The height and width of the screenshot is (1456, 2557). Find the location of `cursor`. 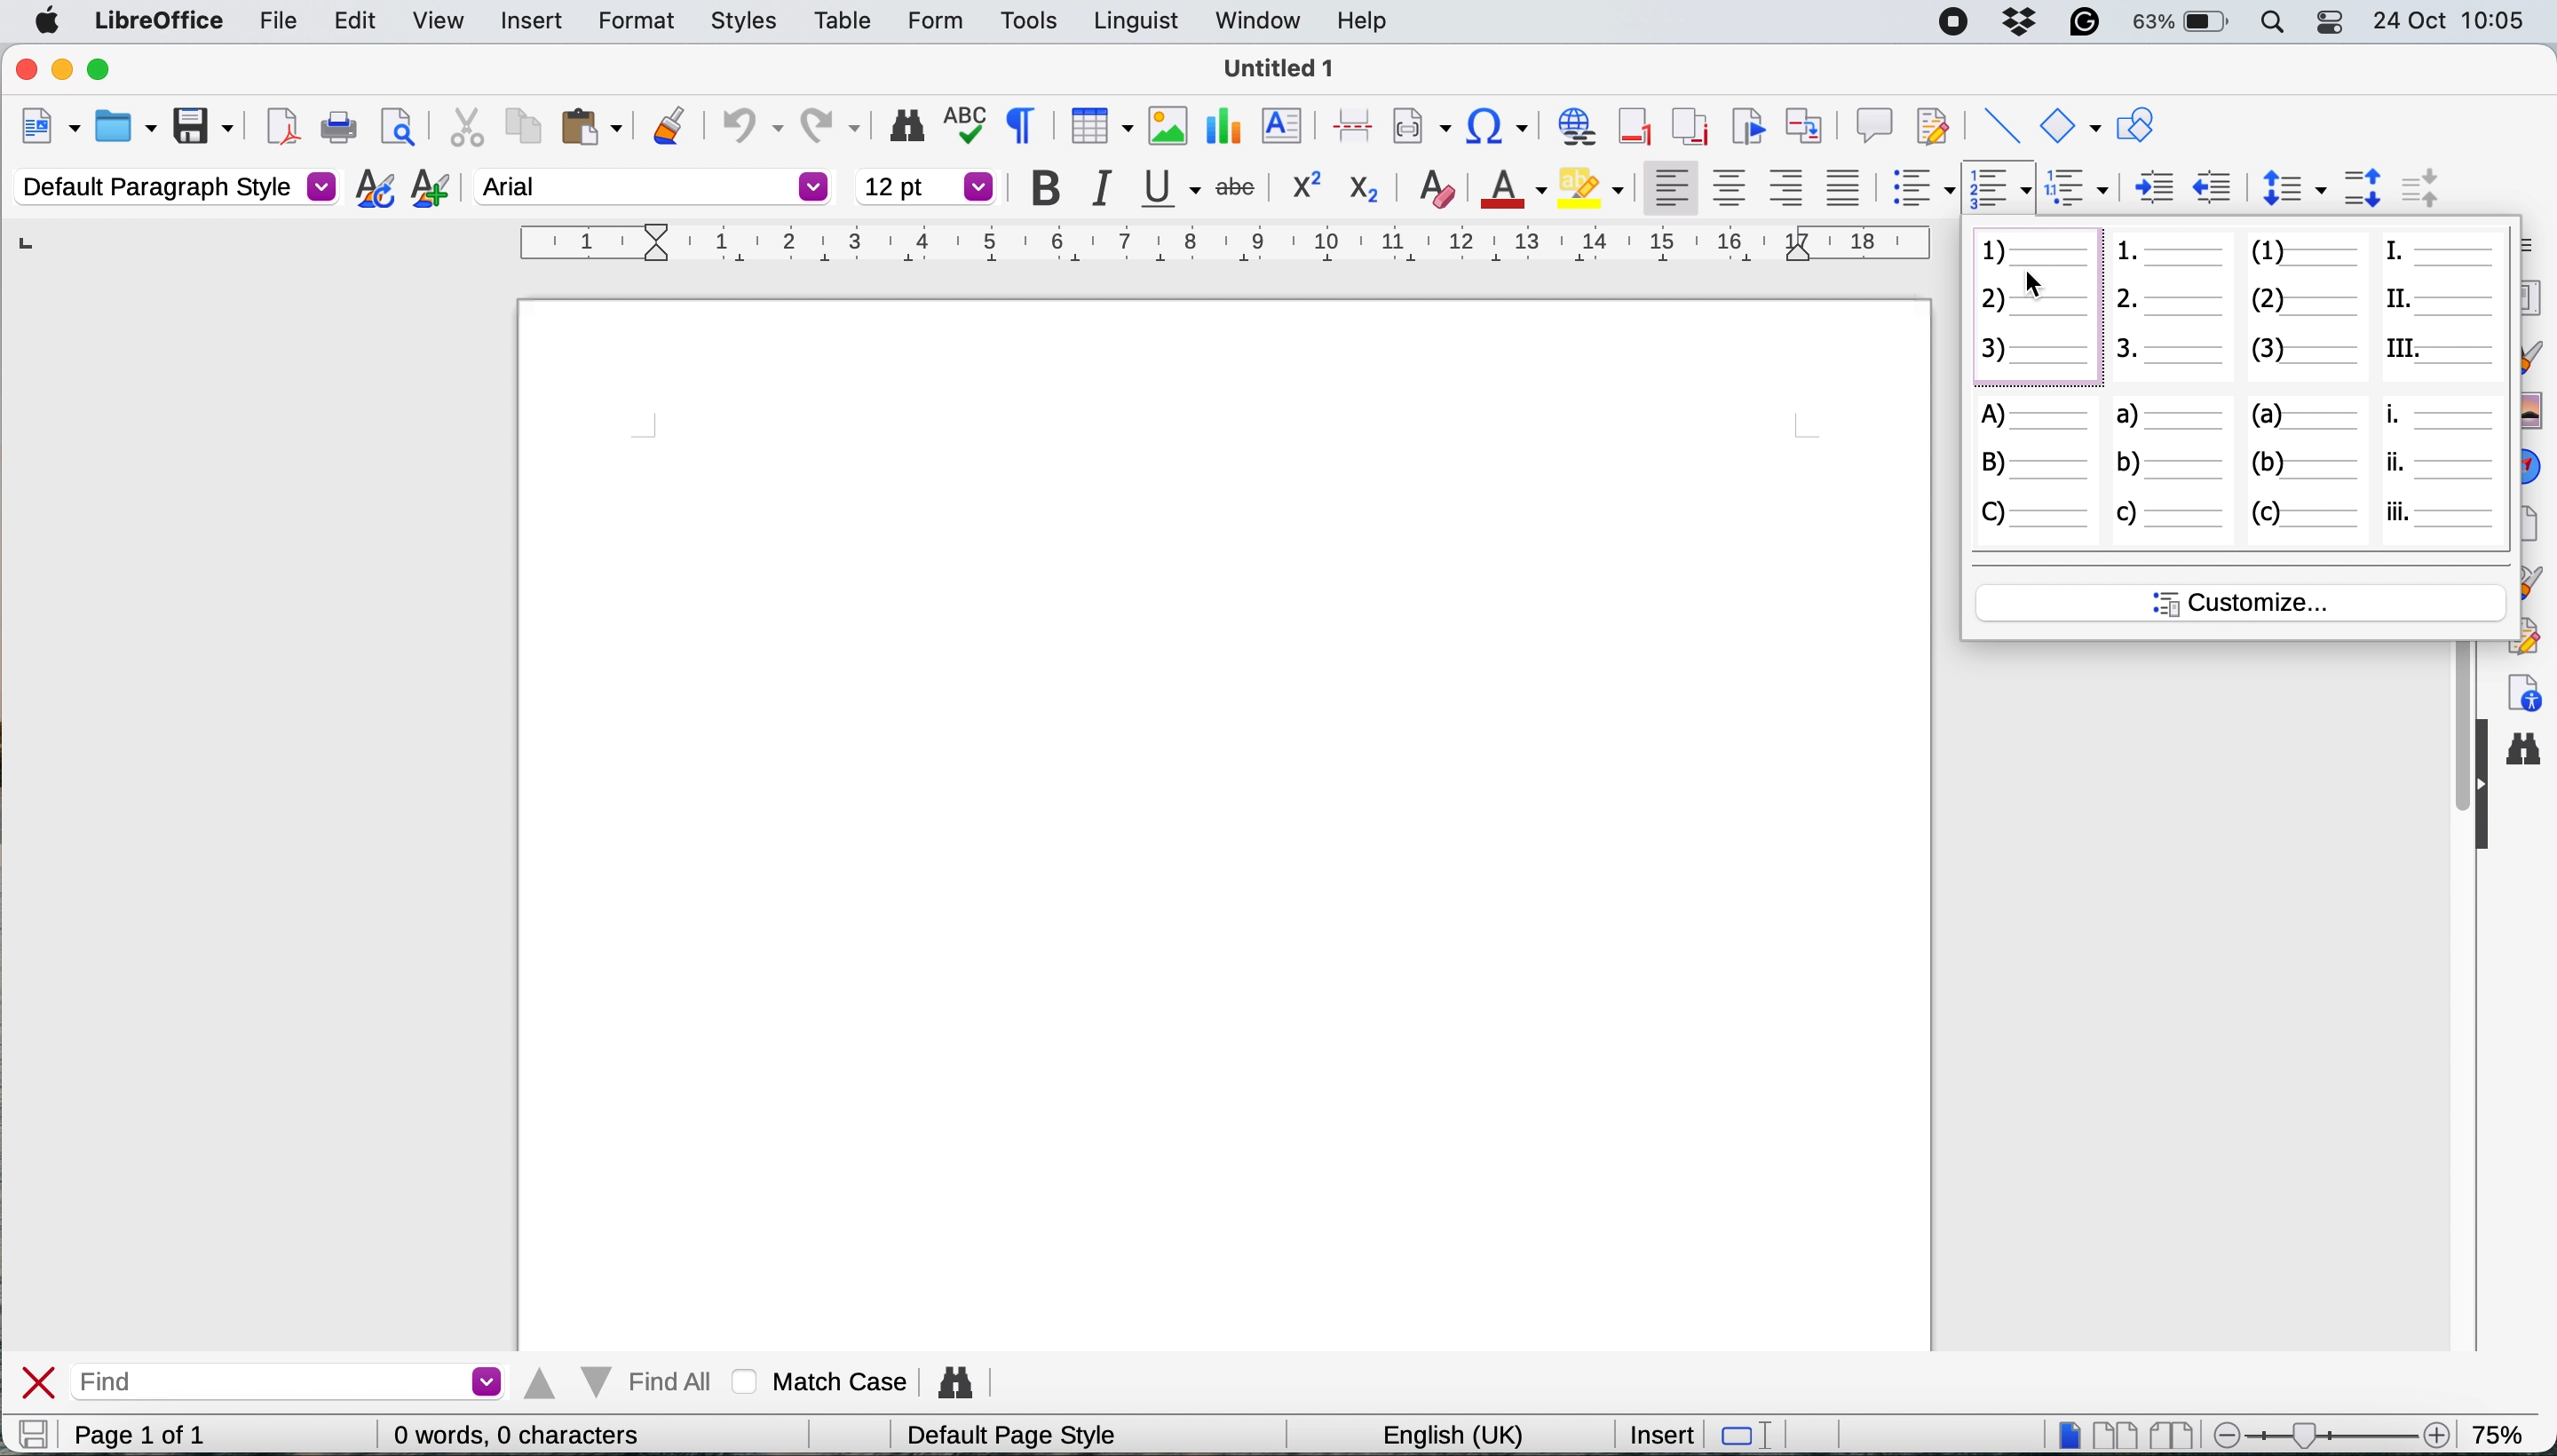

cursor is located at coordinates (2038, 283).